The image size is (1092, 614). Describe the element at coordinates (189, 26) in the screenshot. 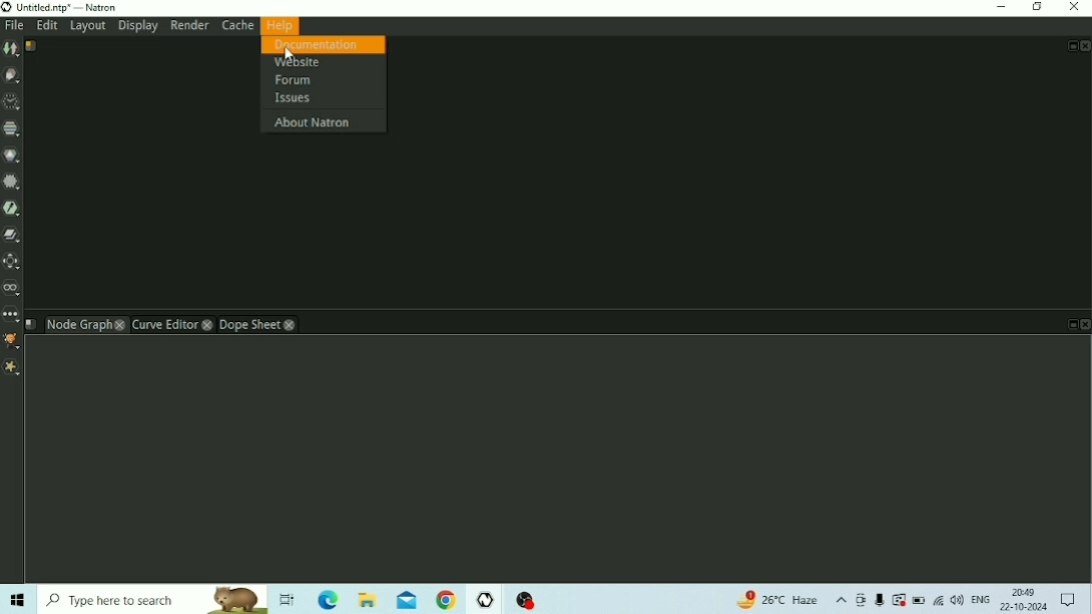

I see `Render` at that location.